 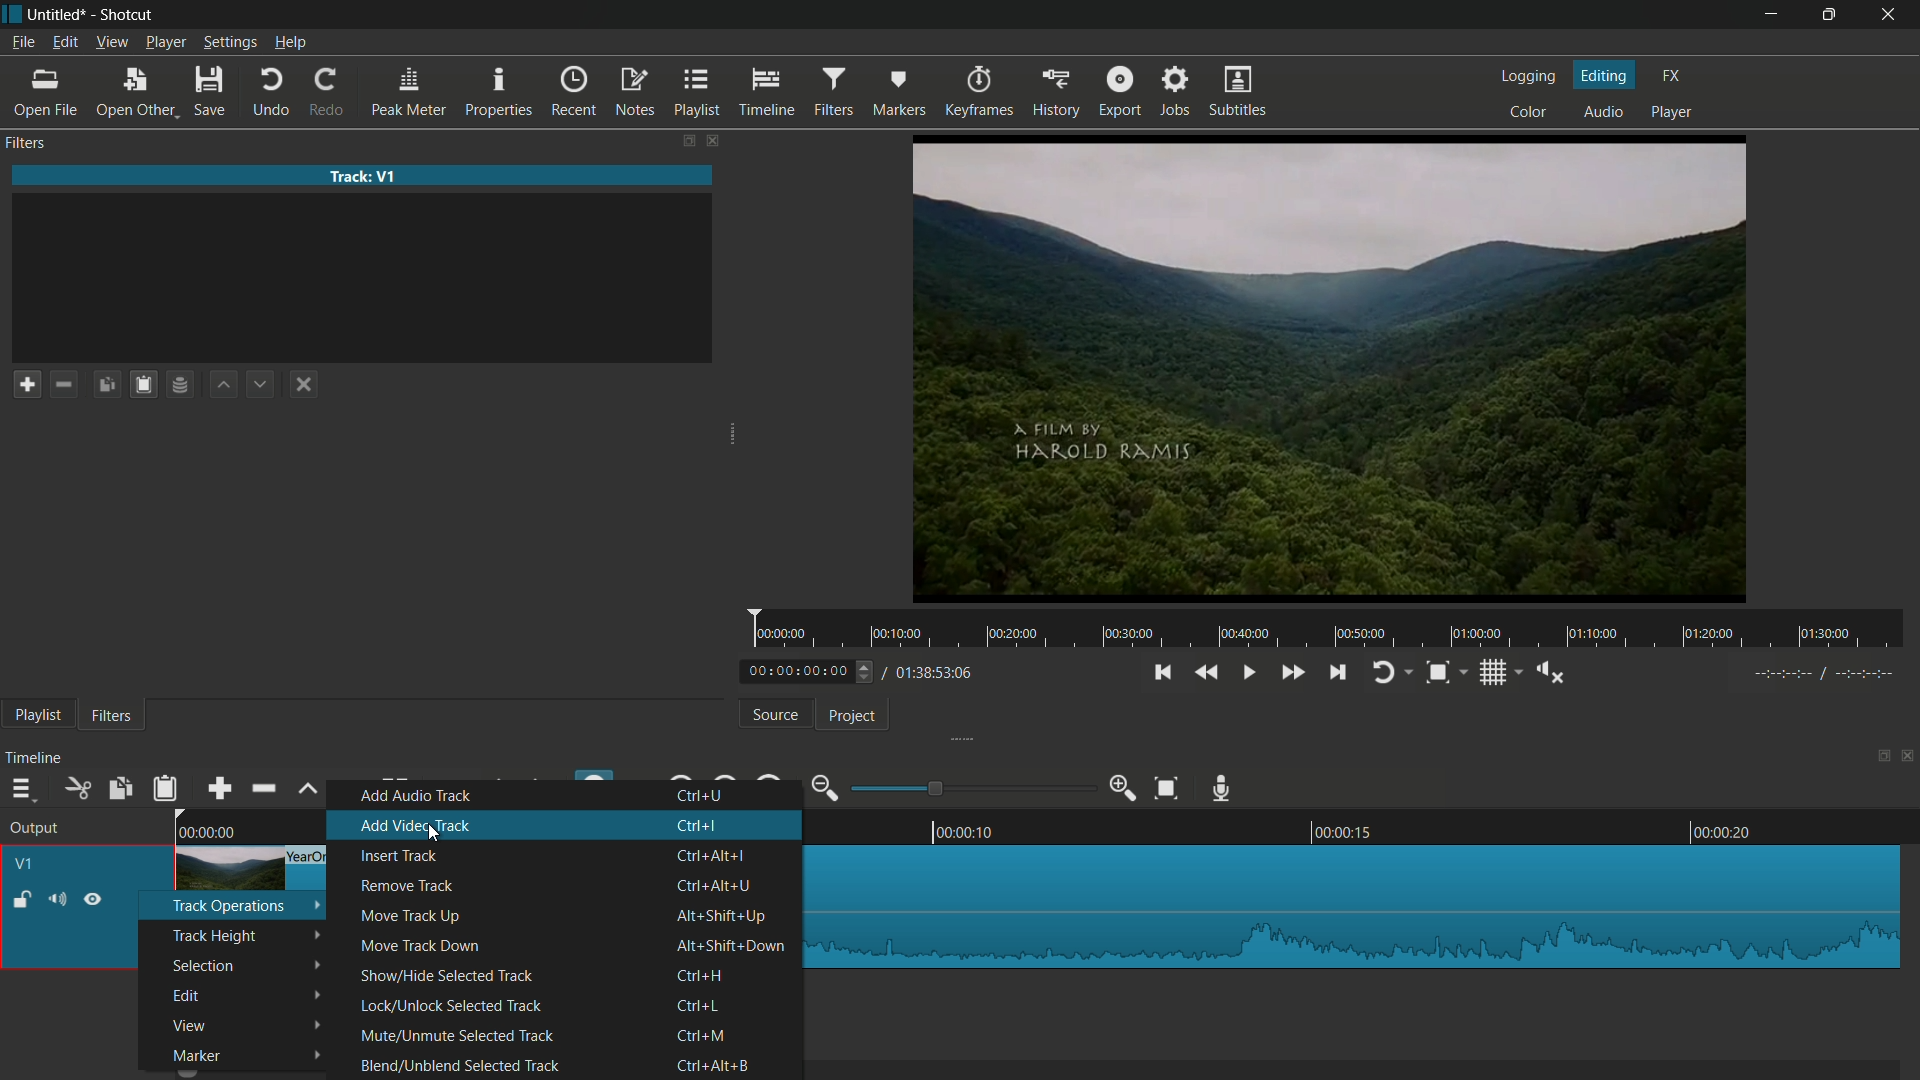 What do you see at coordinates (412, 825) in the screenshot?
I see `add video track` at bounding box center [412, 825].